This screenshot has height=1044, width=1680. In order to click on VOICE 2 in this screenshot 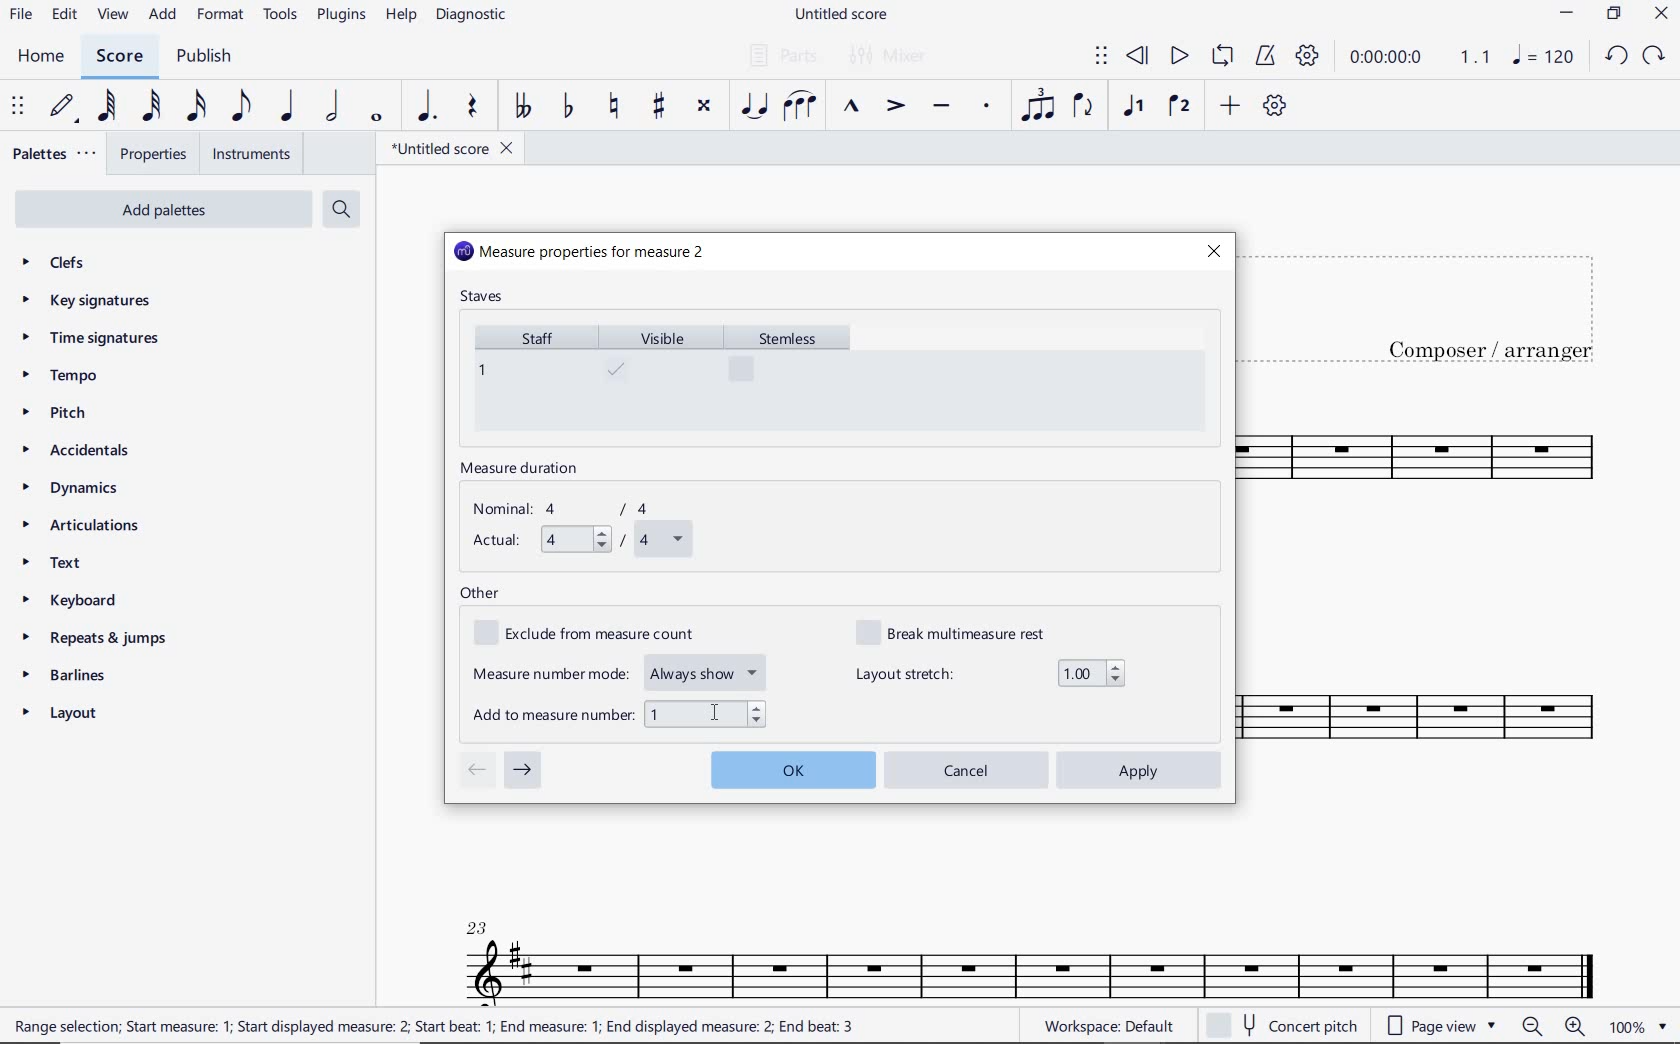, I will do `click(1180, 107)`.